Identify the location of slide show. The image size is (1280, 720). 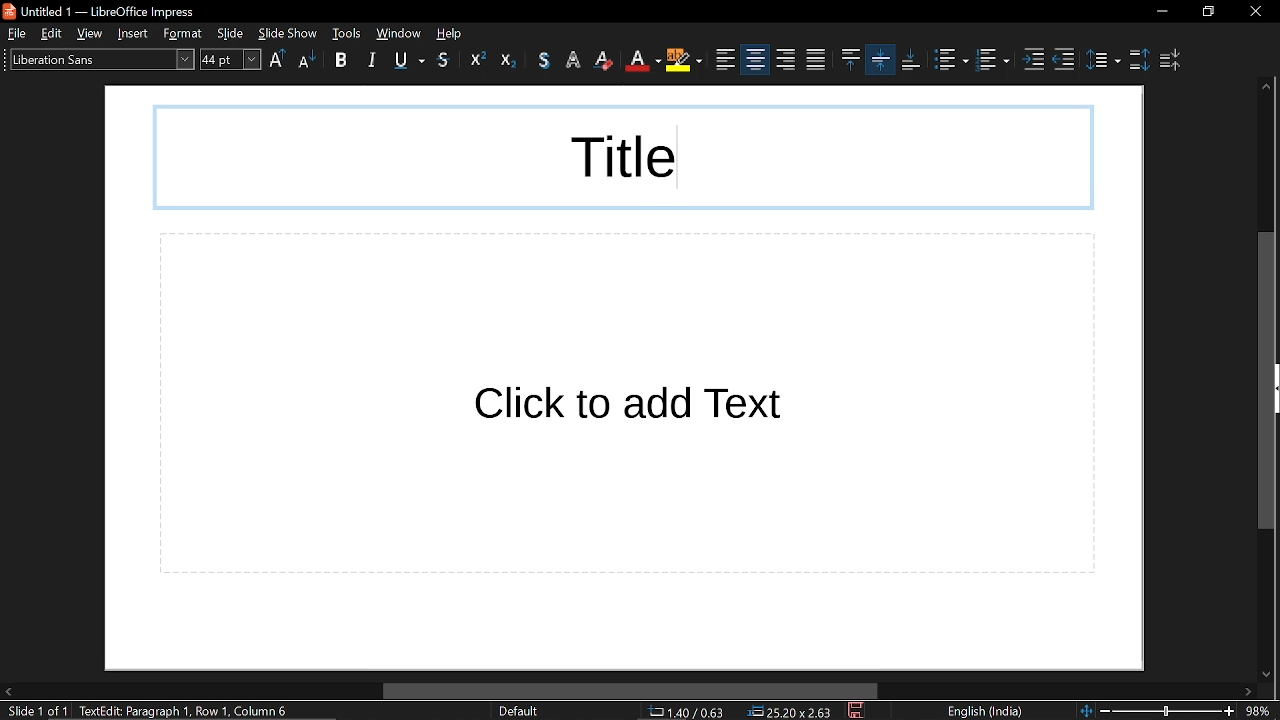
(287, 32).